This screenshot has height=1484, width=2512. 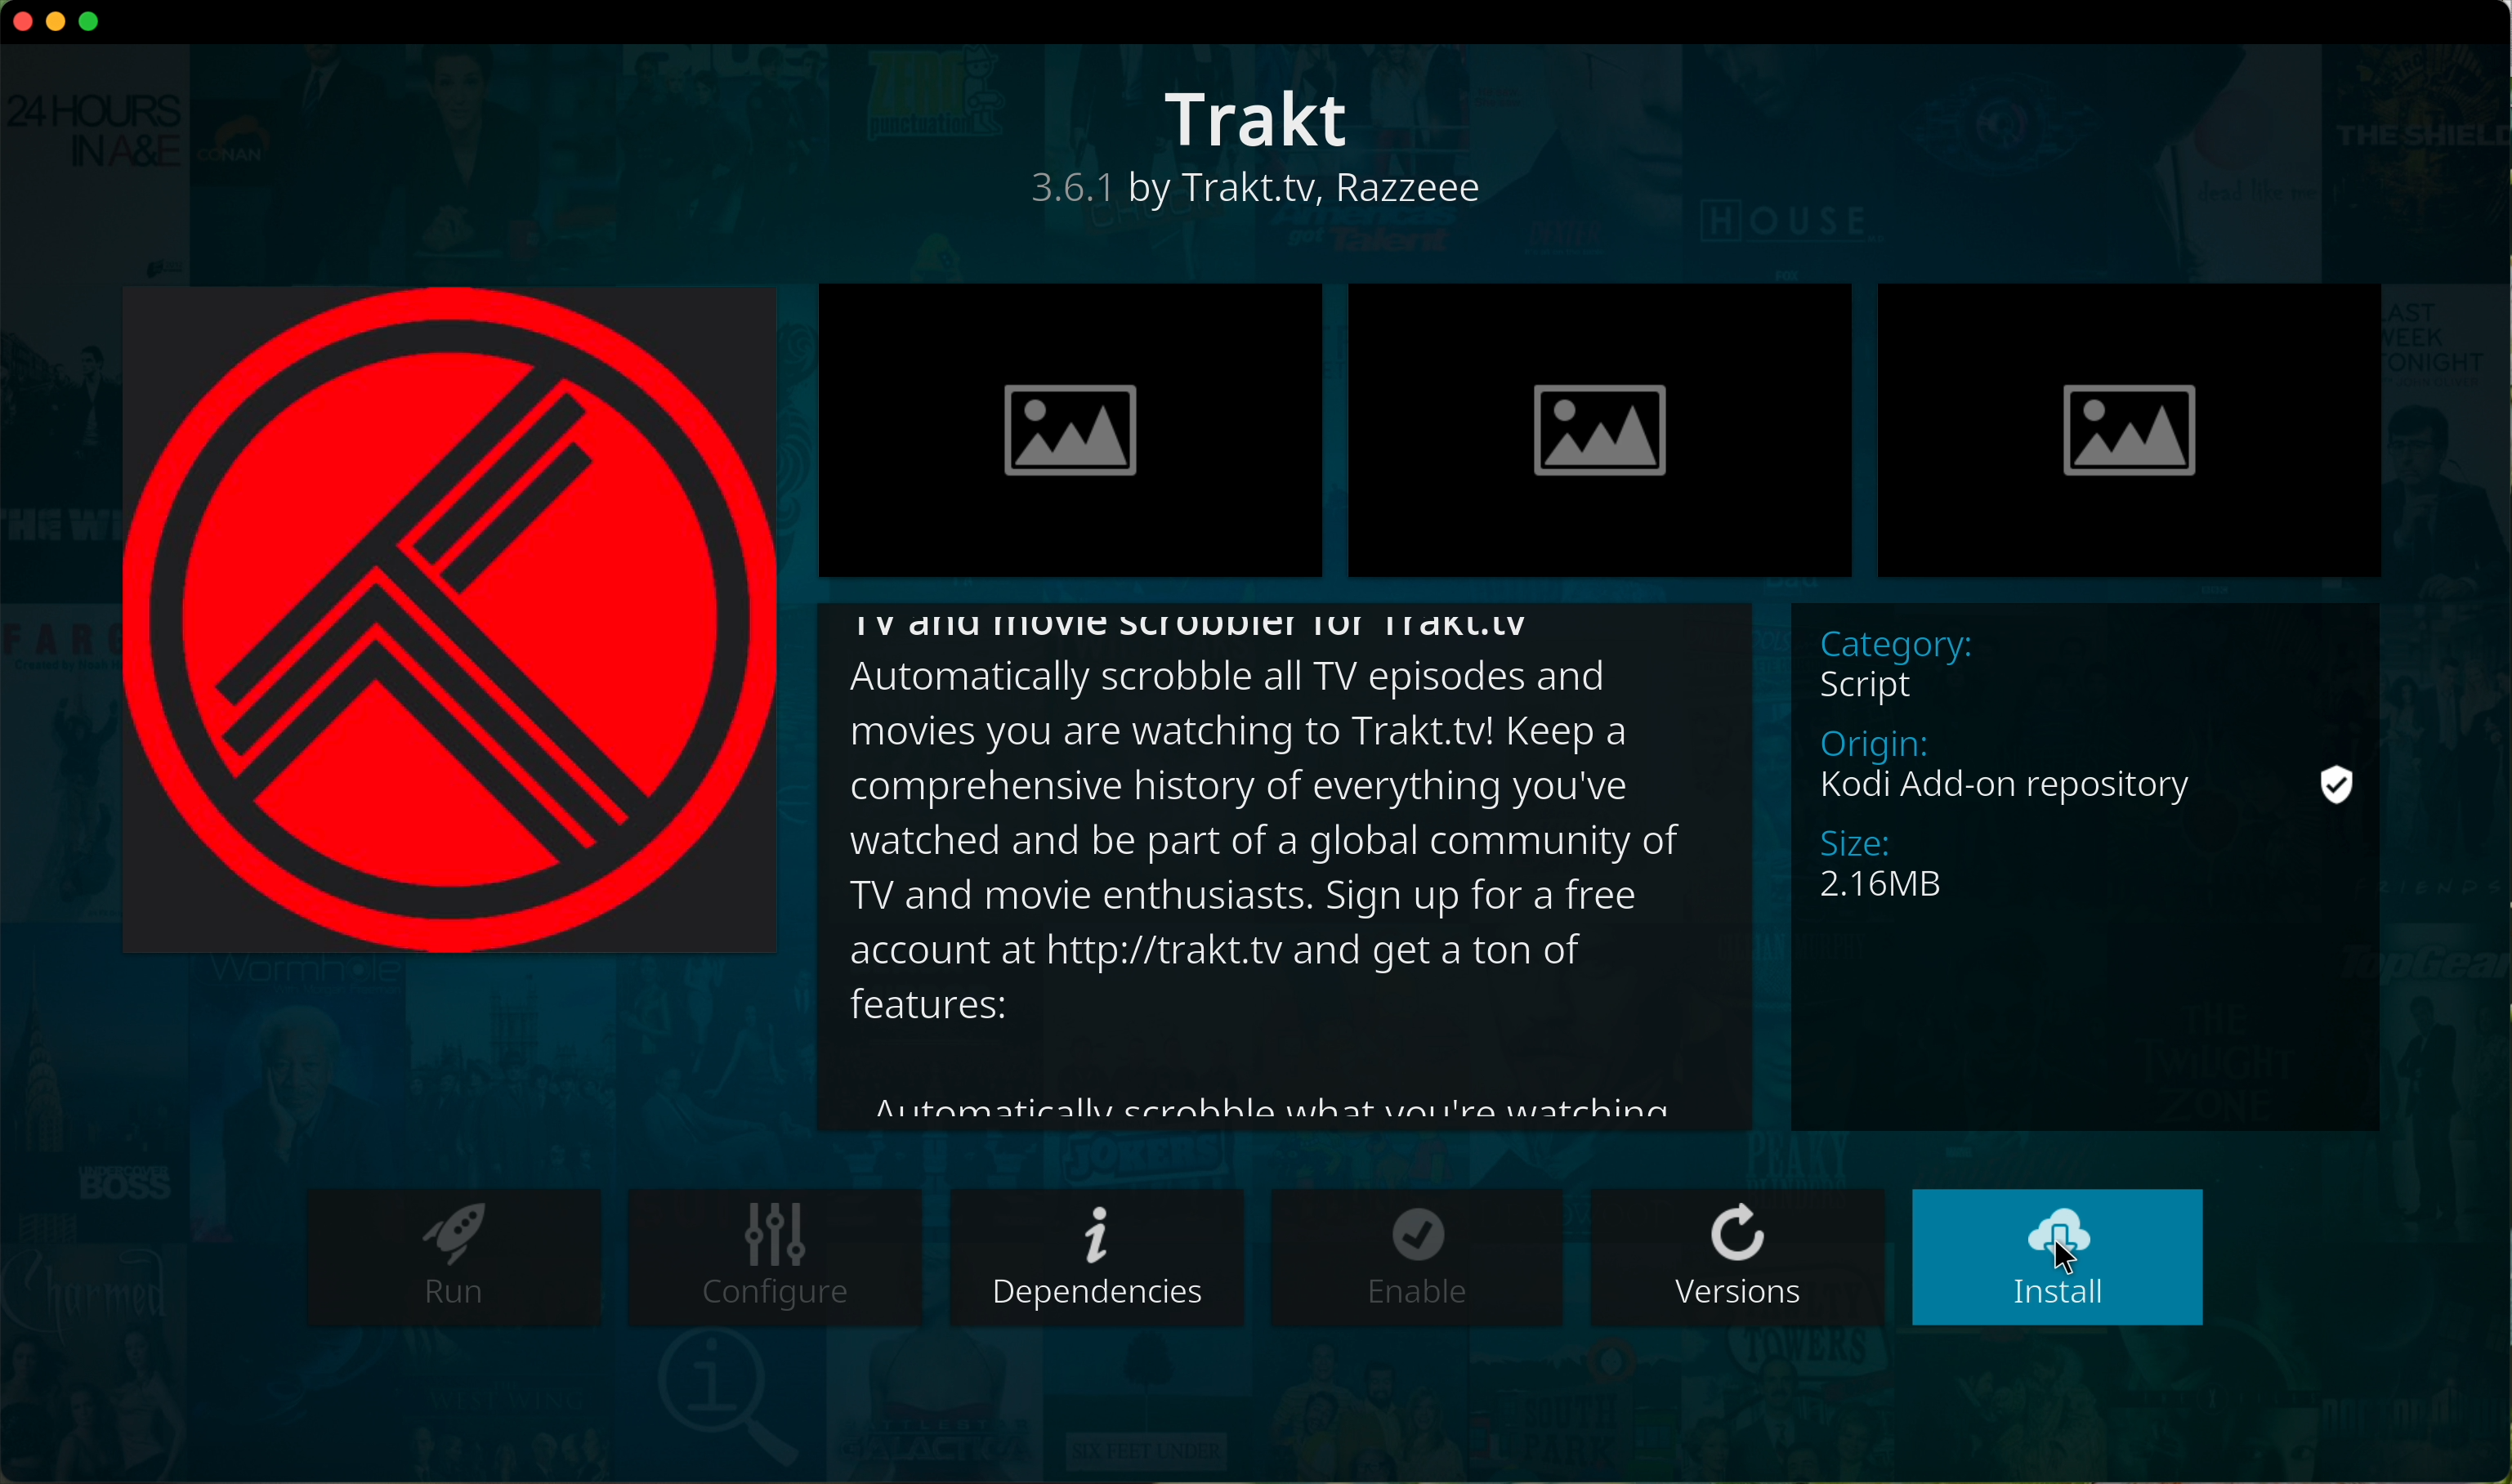 What do you see at coordinates (1418, 1257) in the screenshot?
I see `enable` at bounding box center [1418, 1257].